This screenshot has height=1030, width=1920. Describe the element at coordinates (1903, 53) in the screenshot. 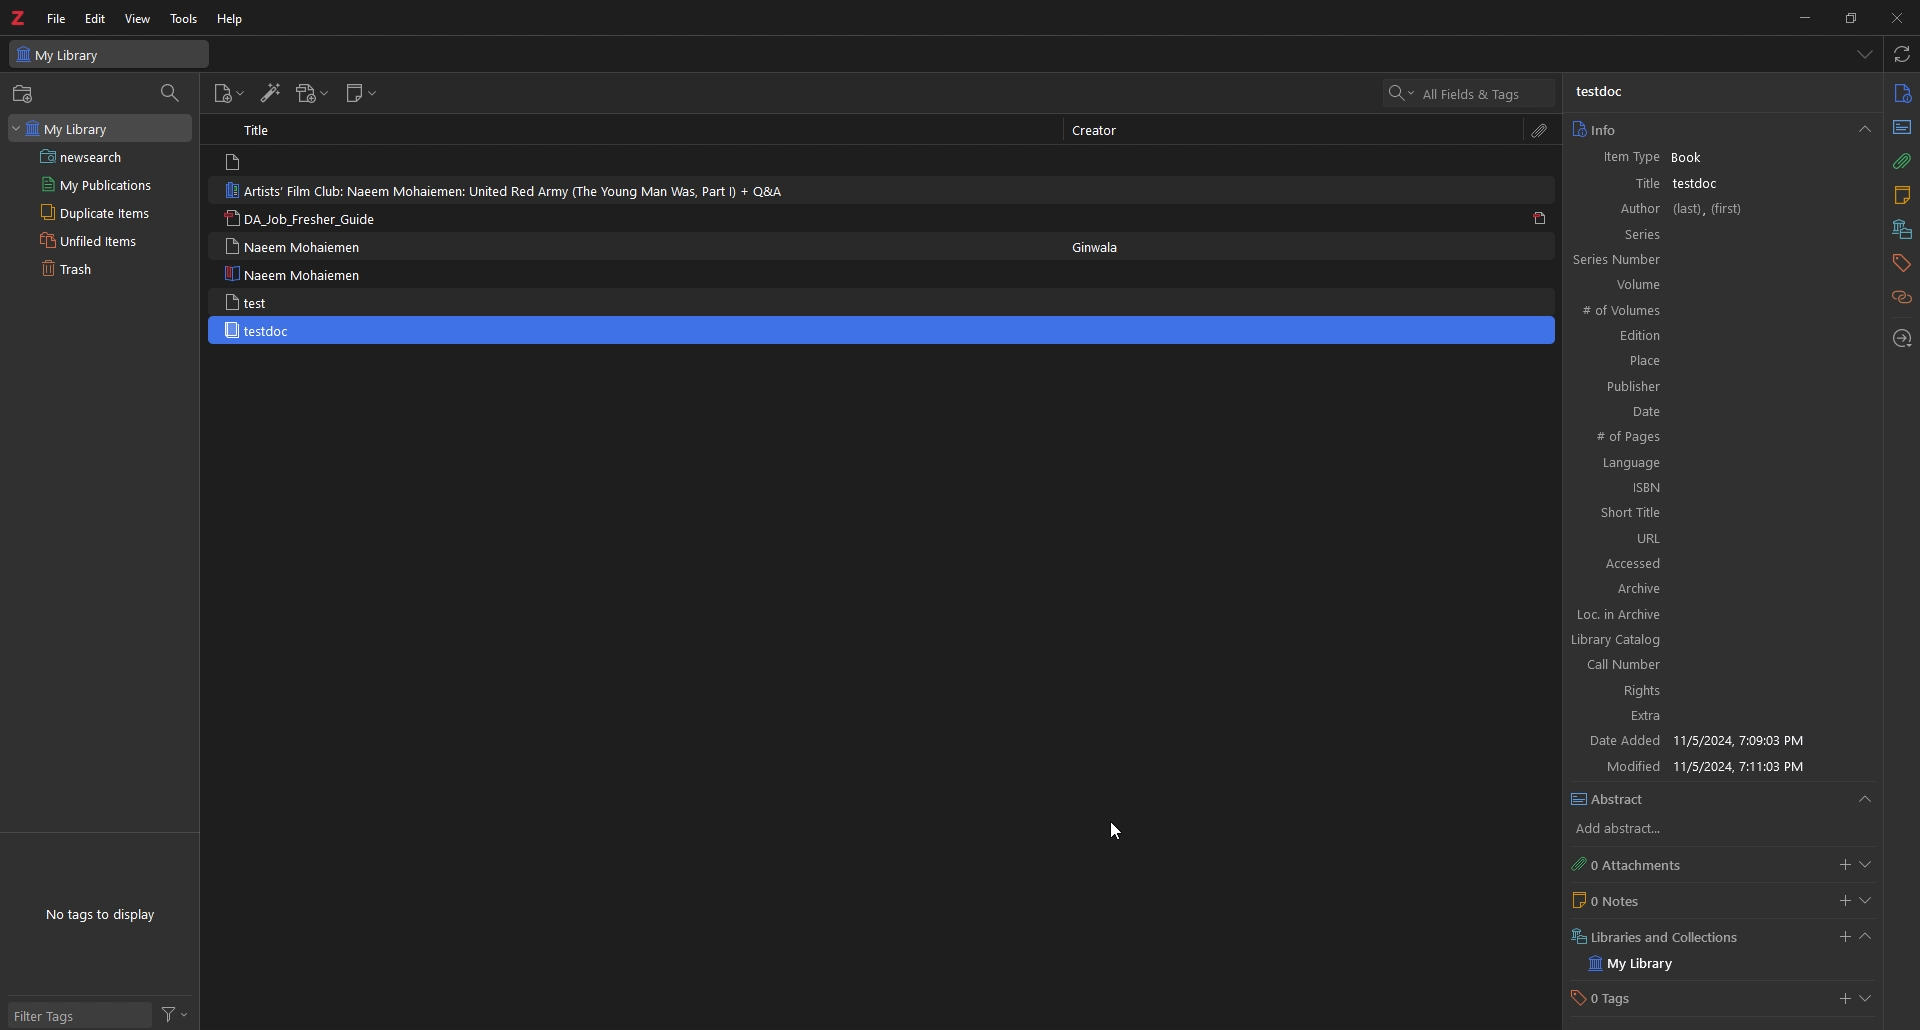

I see `sync with zotero.org` at that location.